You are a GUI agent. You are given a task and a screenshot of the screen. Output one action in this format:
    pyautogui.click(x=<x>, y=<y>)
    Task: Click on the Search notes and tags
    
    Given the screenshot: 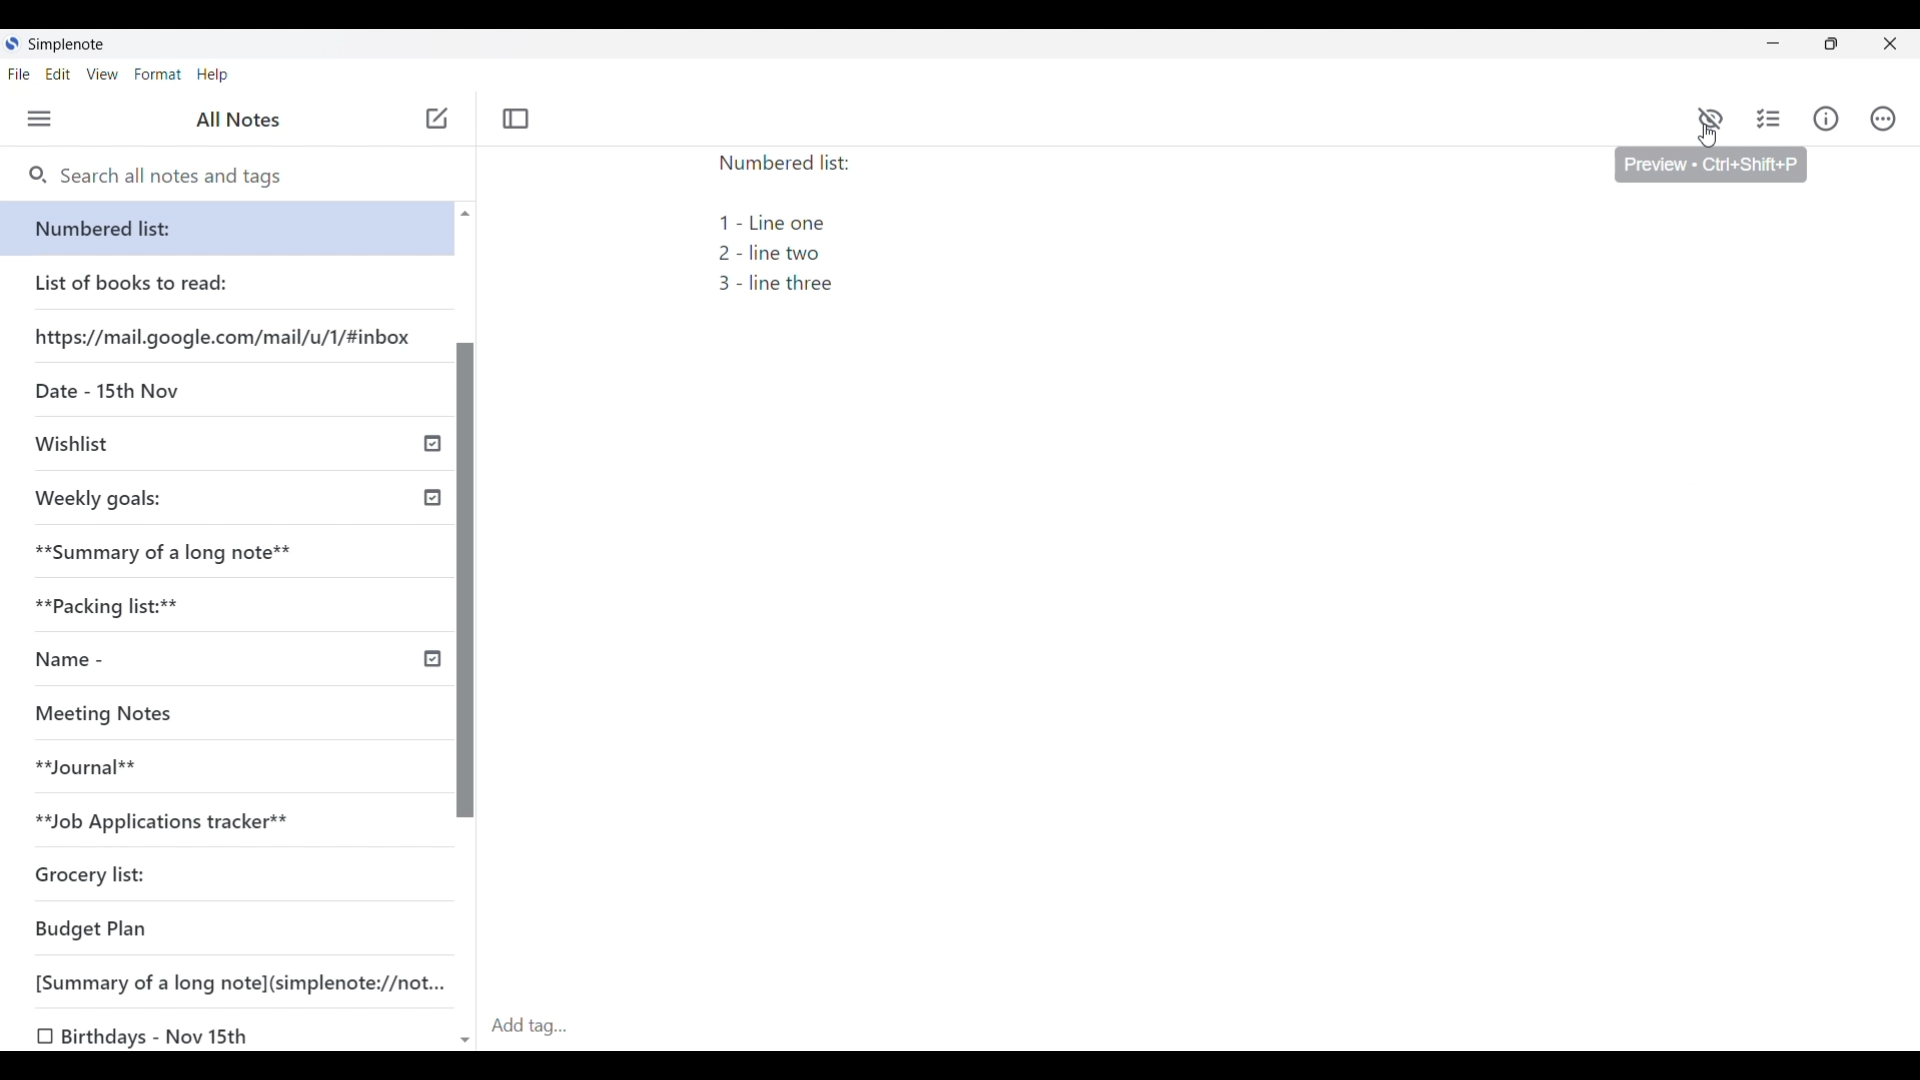 What is the action you would take?
    pyautogui.click(x=180, y=175)
    